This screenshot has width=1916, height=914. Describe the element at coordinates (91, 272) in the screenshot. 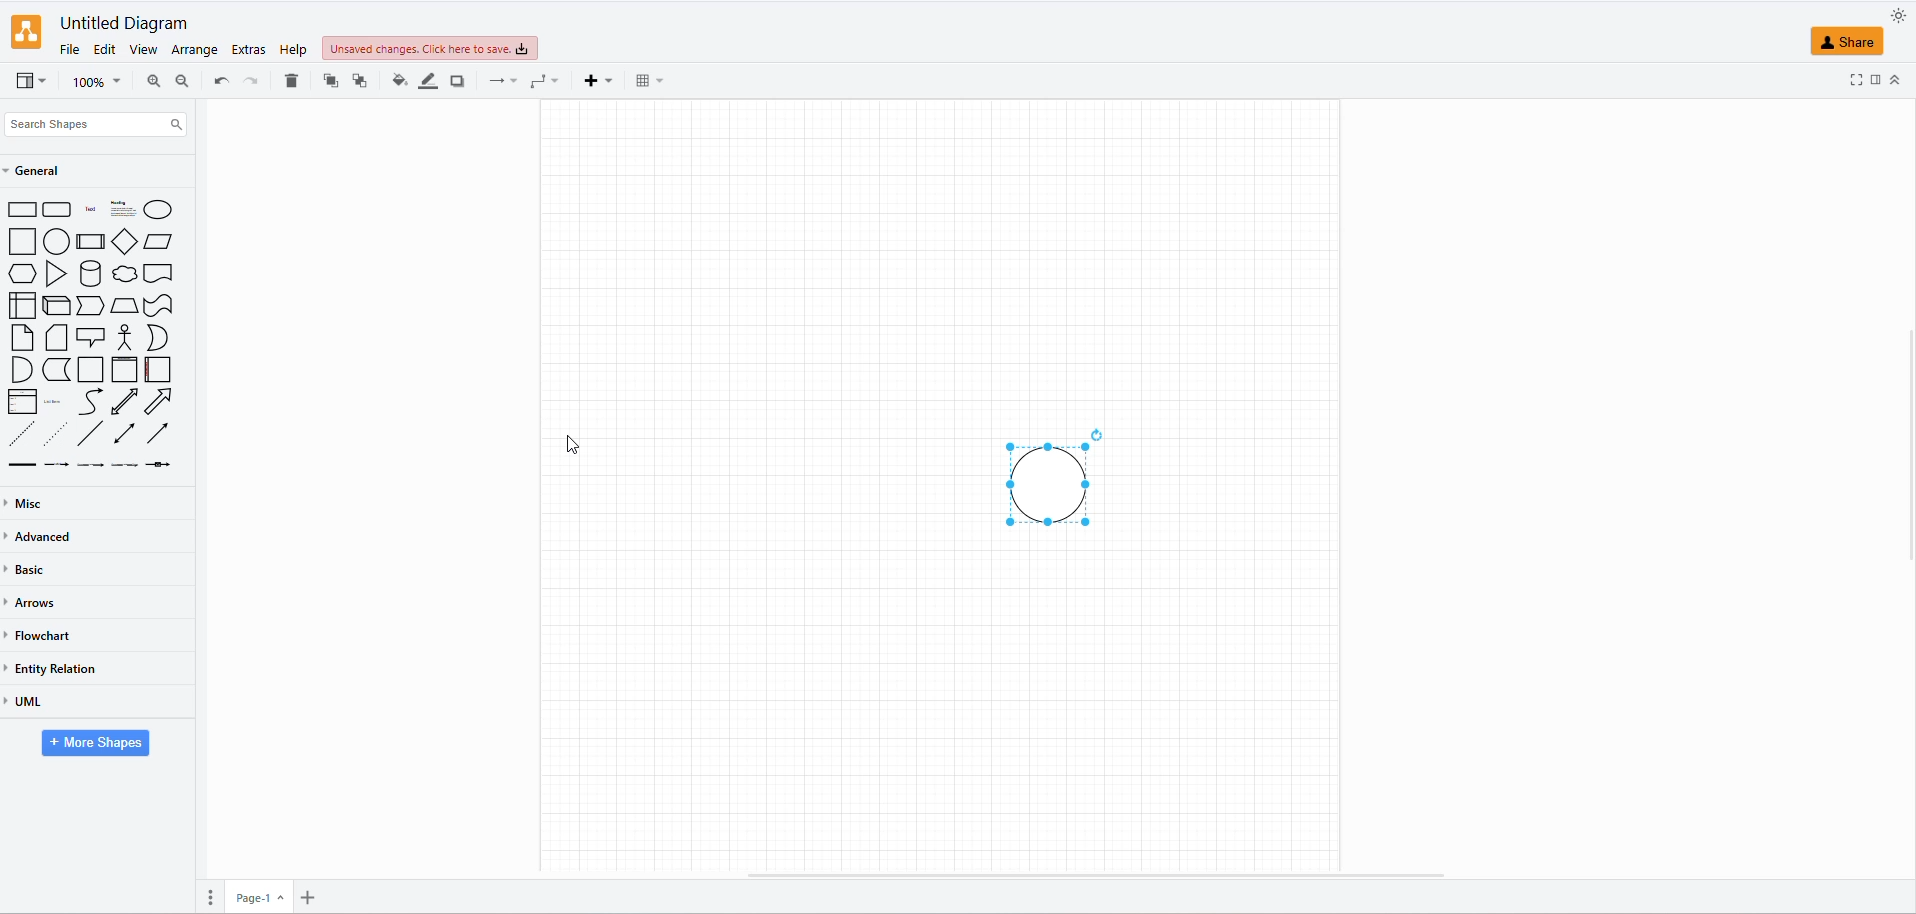

I see `CYLINDER` at that location.